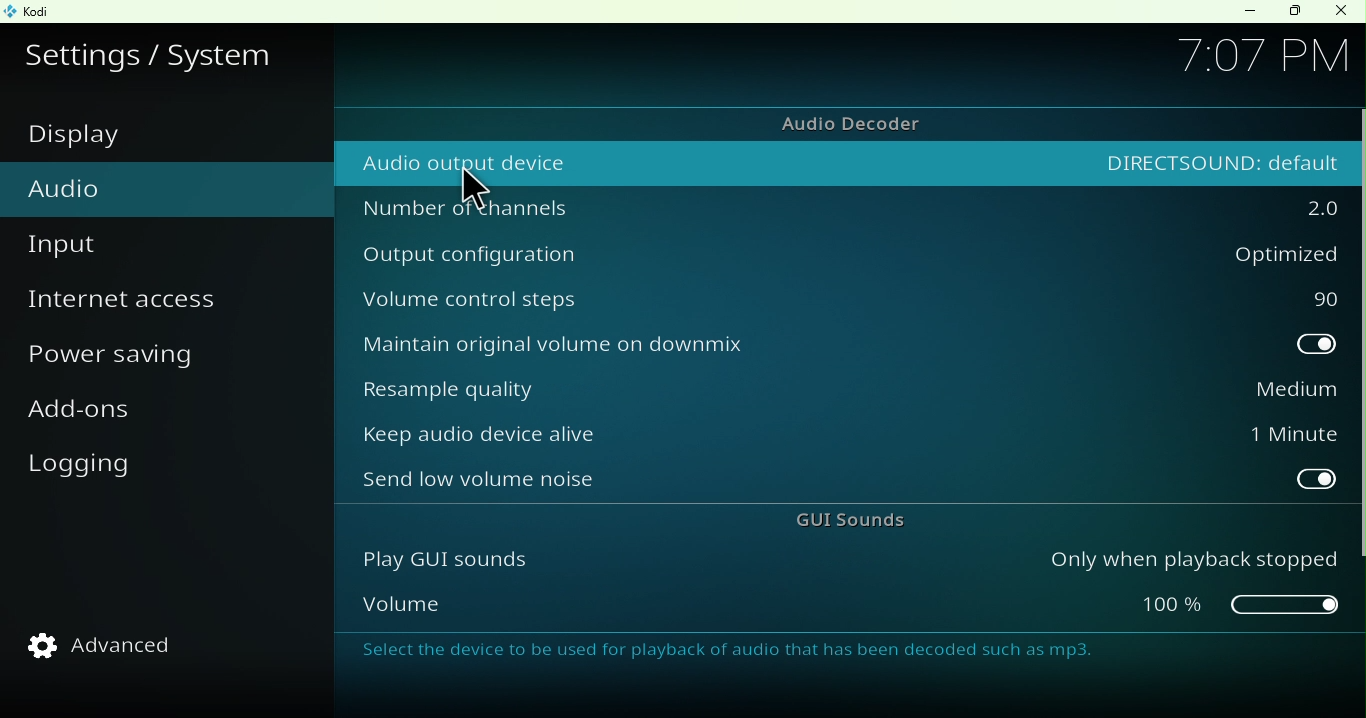 Image resolution: width=1366 pixels, height=718 pixels. What do you see at coordinates (1215, 157) in the screenshot?
I see `audio output device` at bounding box center [1215, 157].